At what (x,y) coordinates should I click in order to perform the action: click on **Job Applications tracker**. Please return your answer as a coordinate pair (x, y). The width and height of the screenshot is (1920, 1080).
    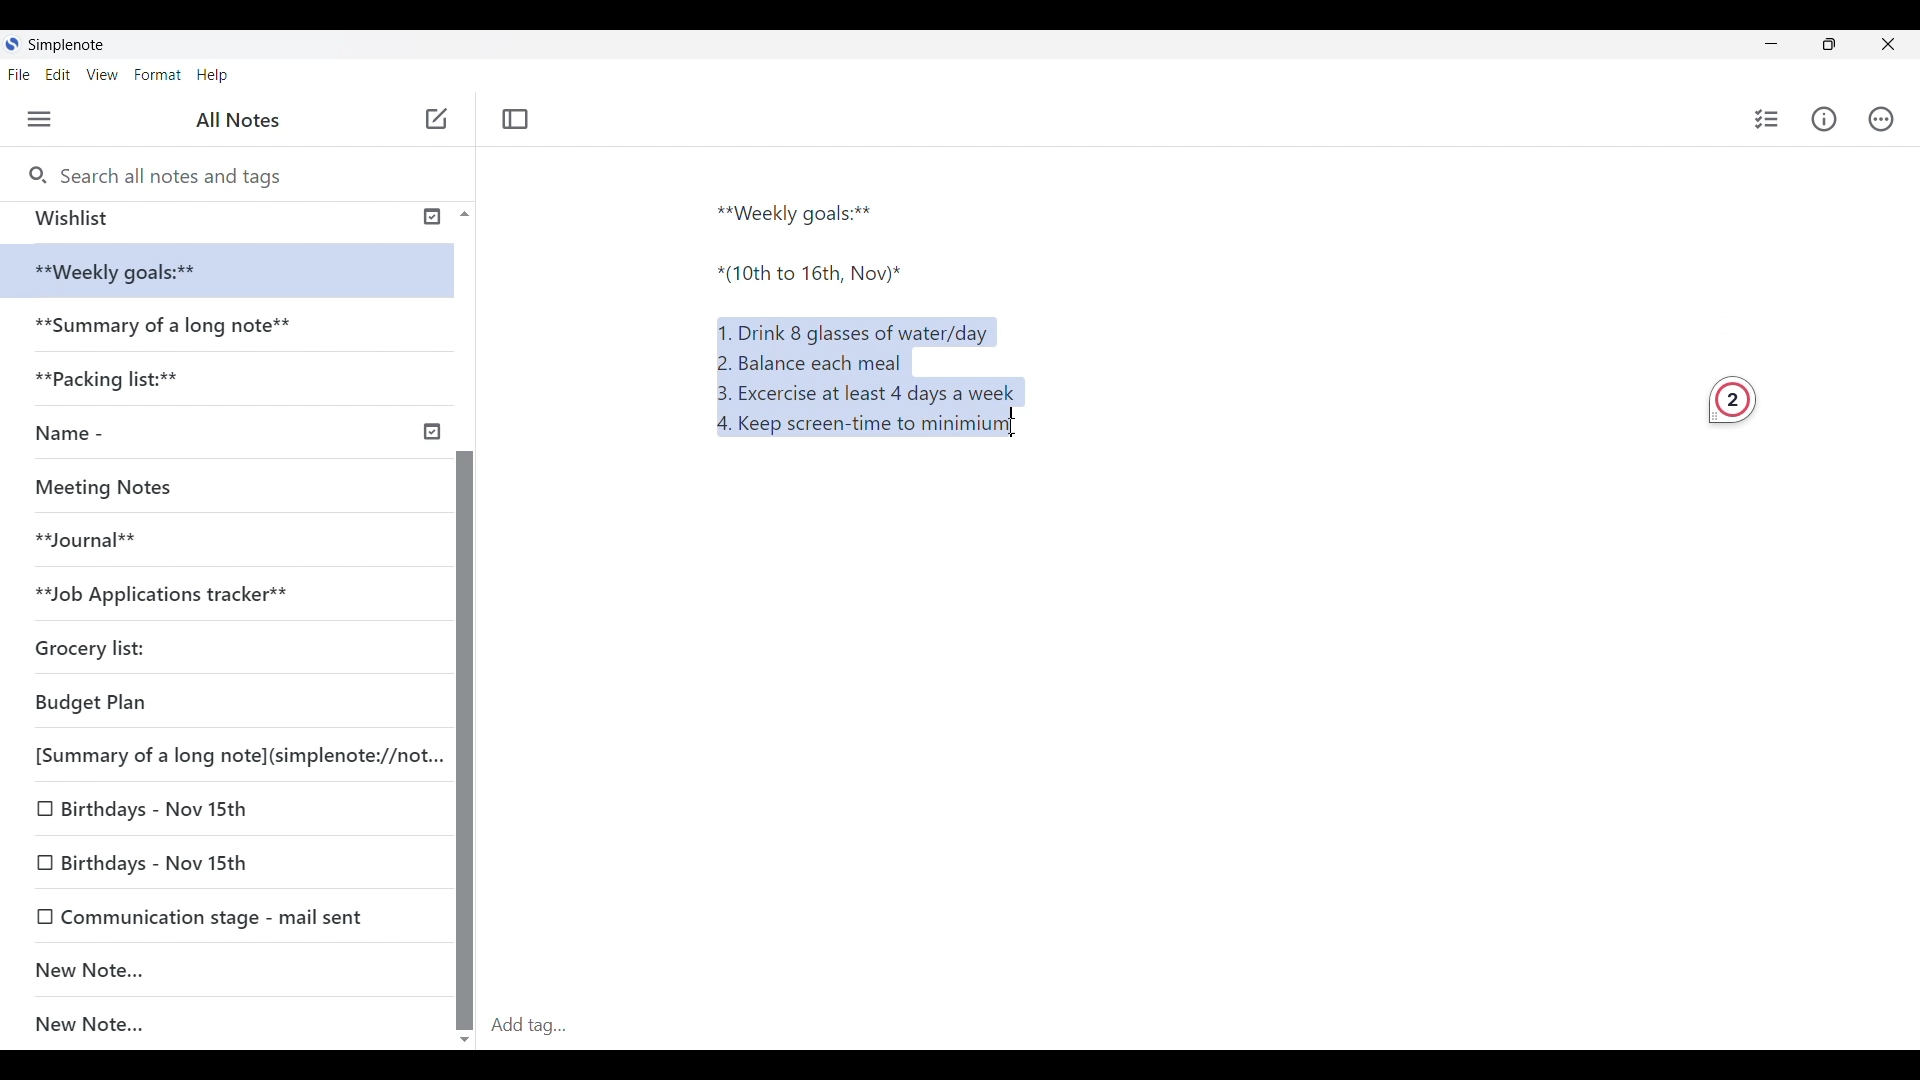
    Looking at the image, I should click on (181, 593).